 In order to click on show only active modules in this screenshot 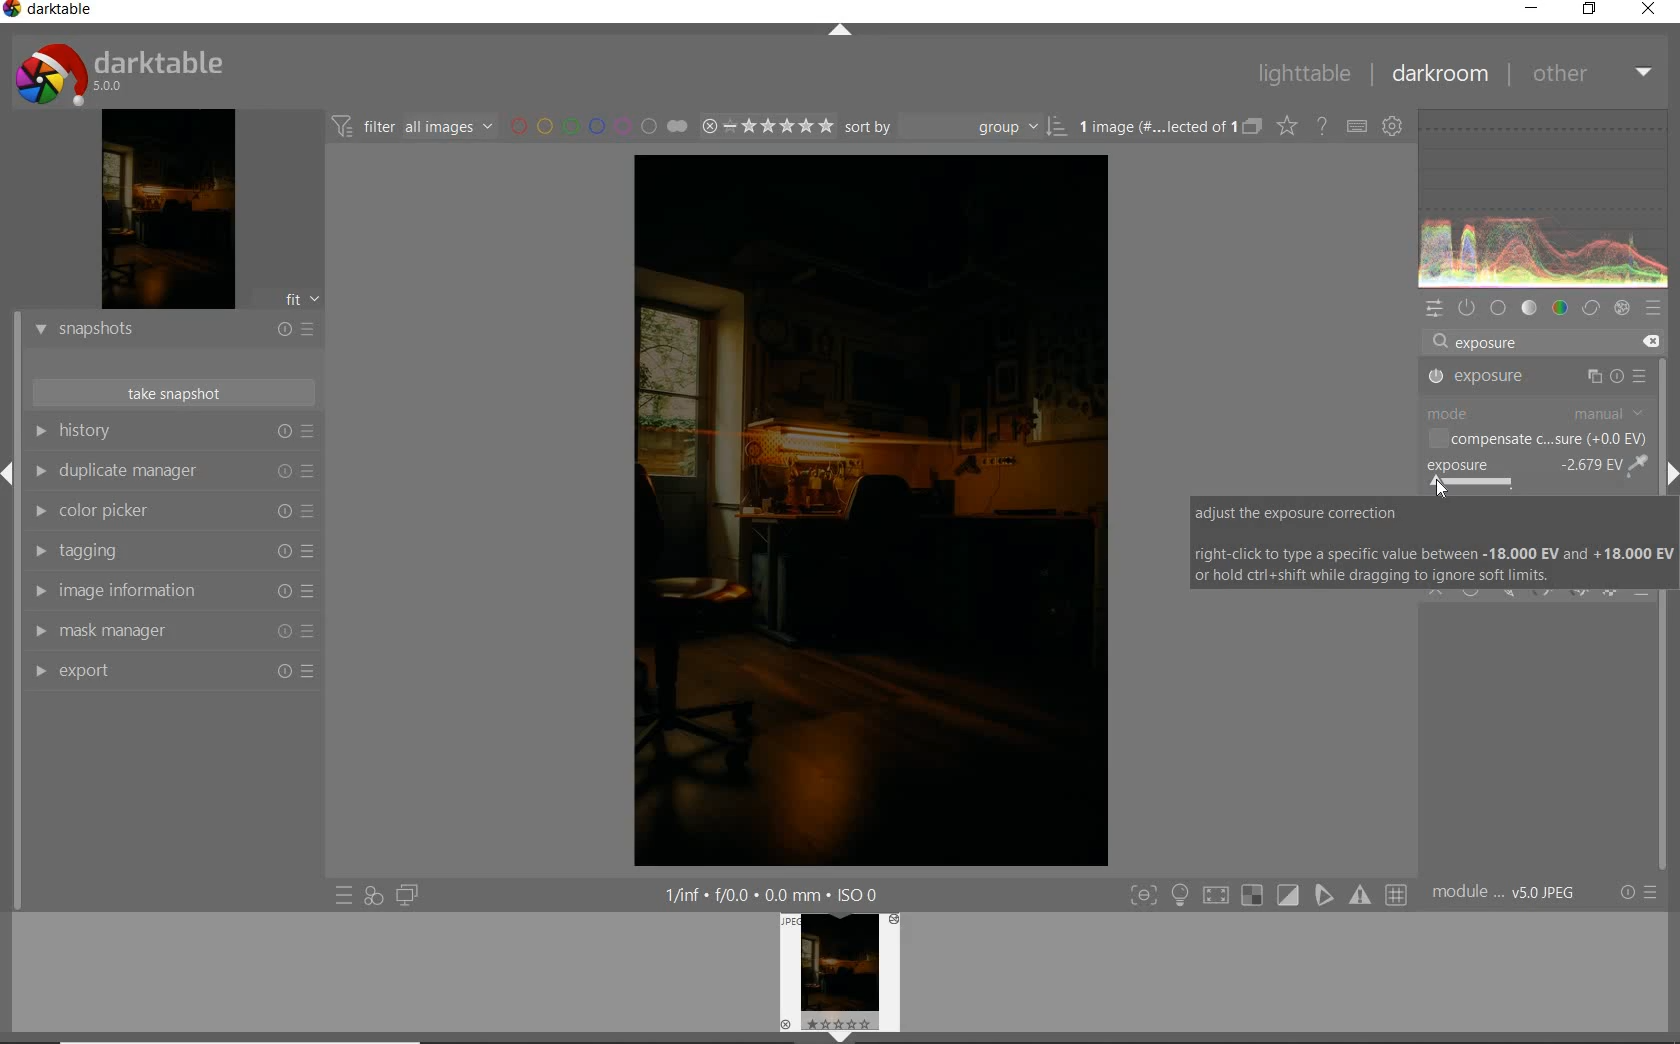, I will do `click(1467, 308)`.